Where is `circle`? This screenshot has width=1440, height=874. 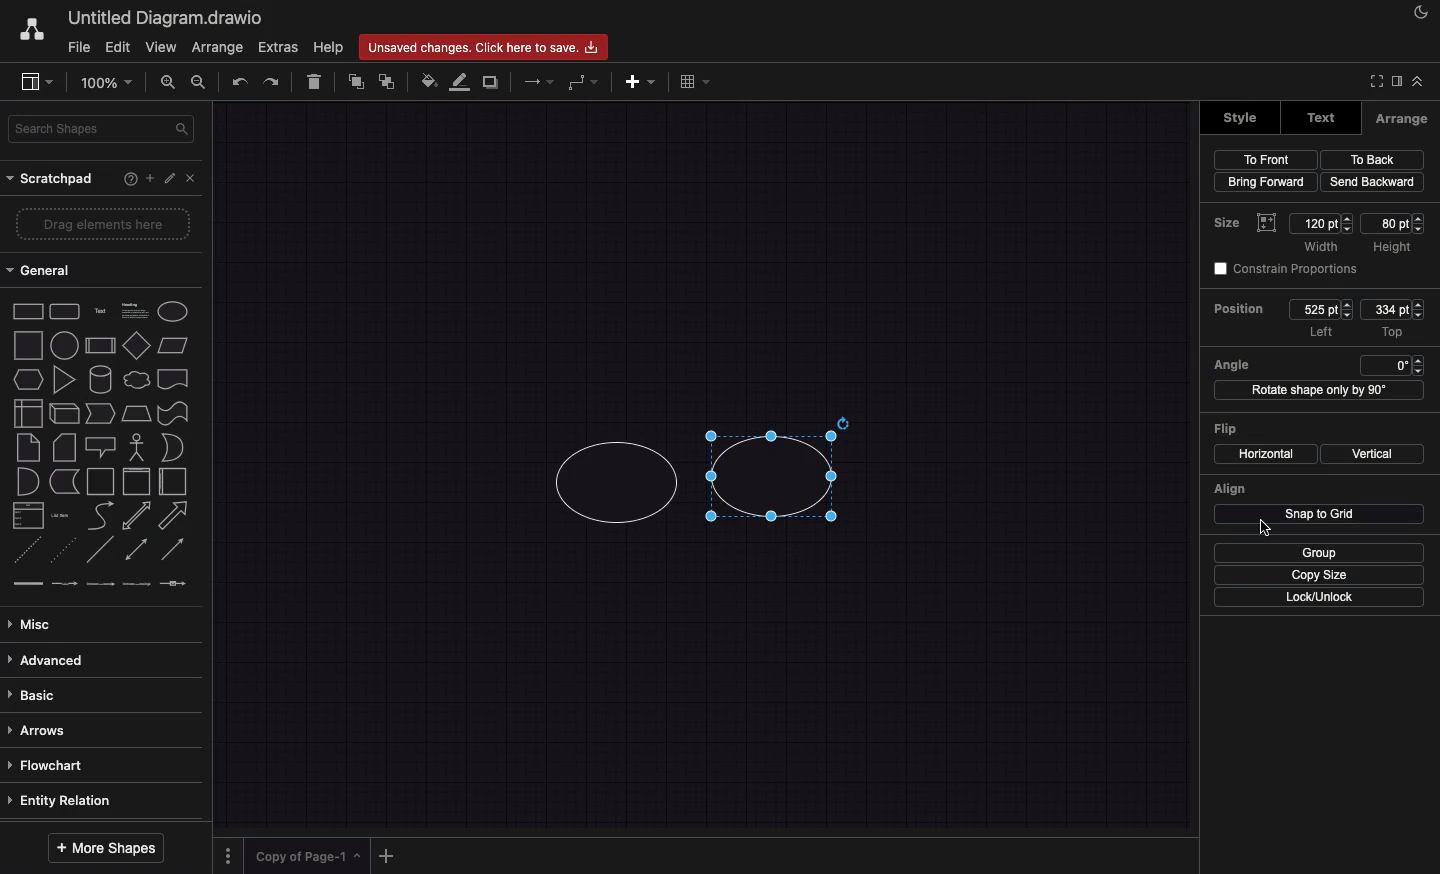 circle is located at coordinates (618, 484).